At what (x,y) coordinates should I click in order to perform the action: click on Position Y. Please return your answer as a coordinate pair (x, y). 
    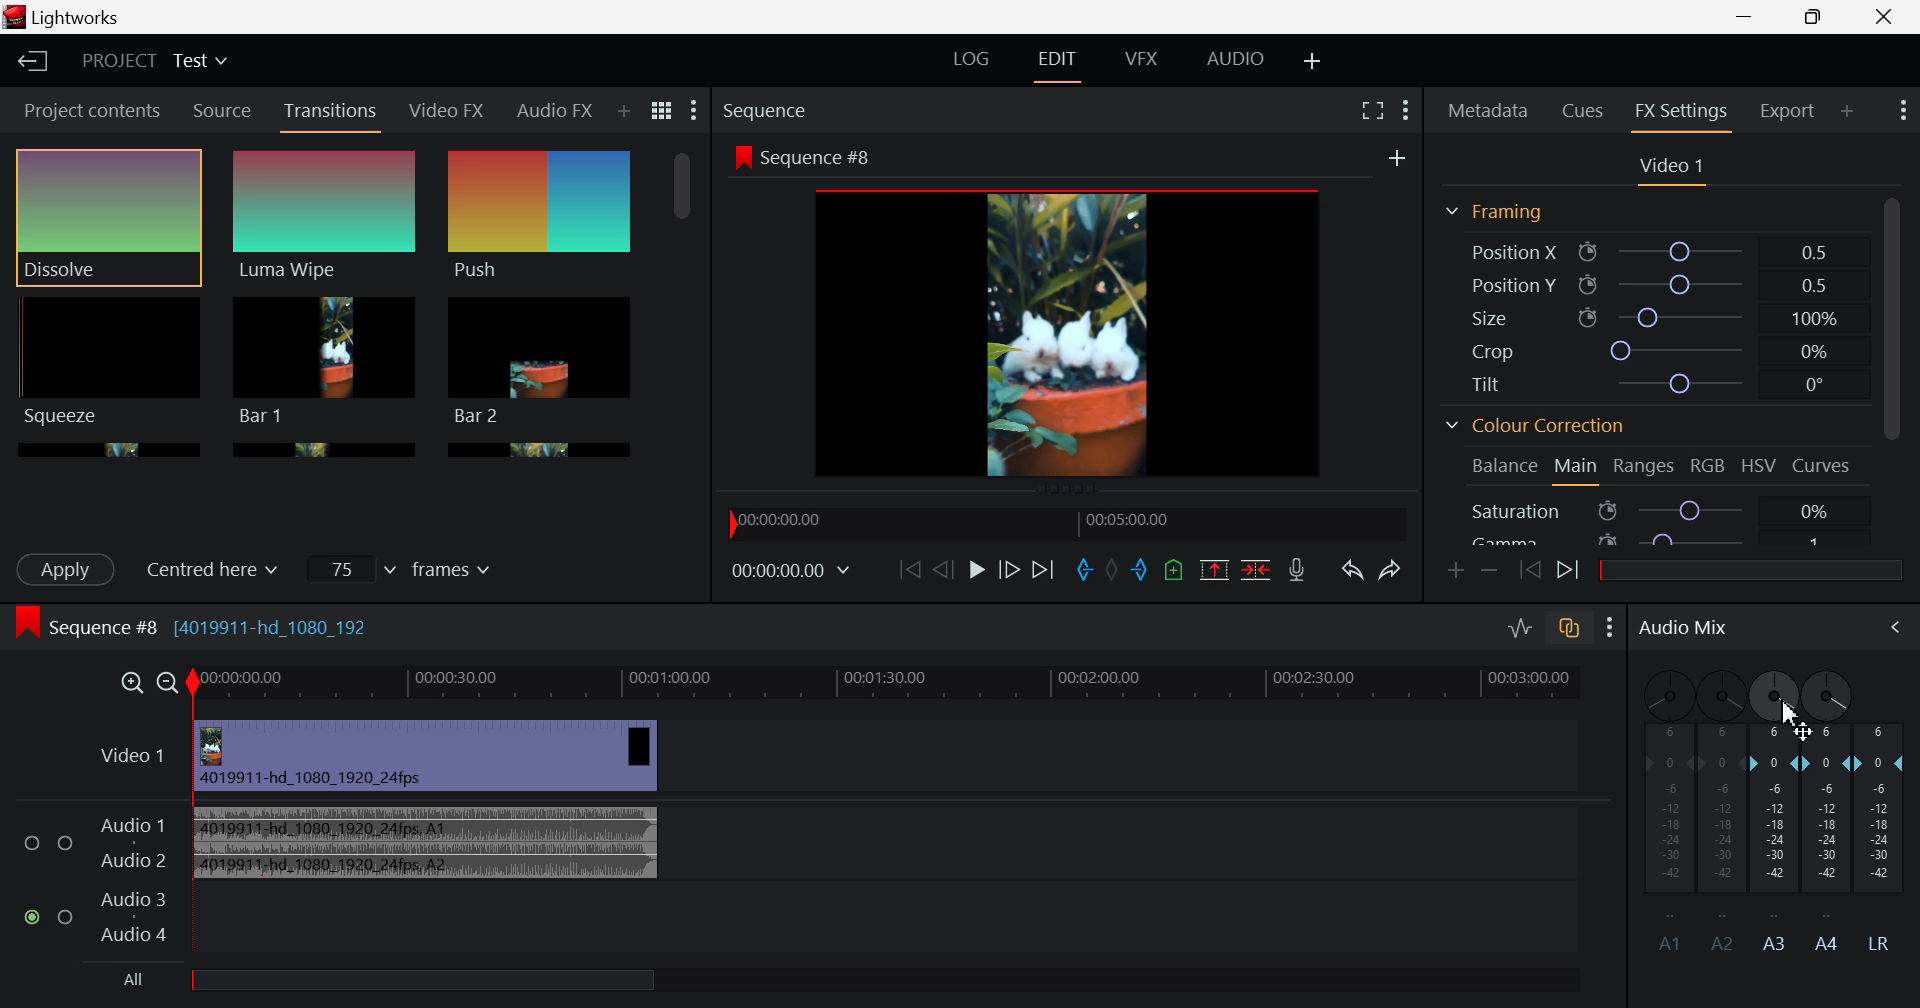
    Looking at the image, I should click on (1652, 281).